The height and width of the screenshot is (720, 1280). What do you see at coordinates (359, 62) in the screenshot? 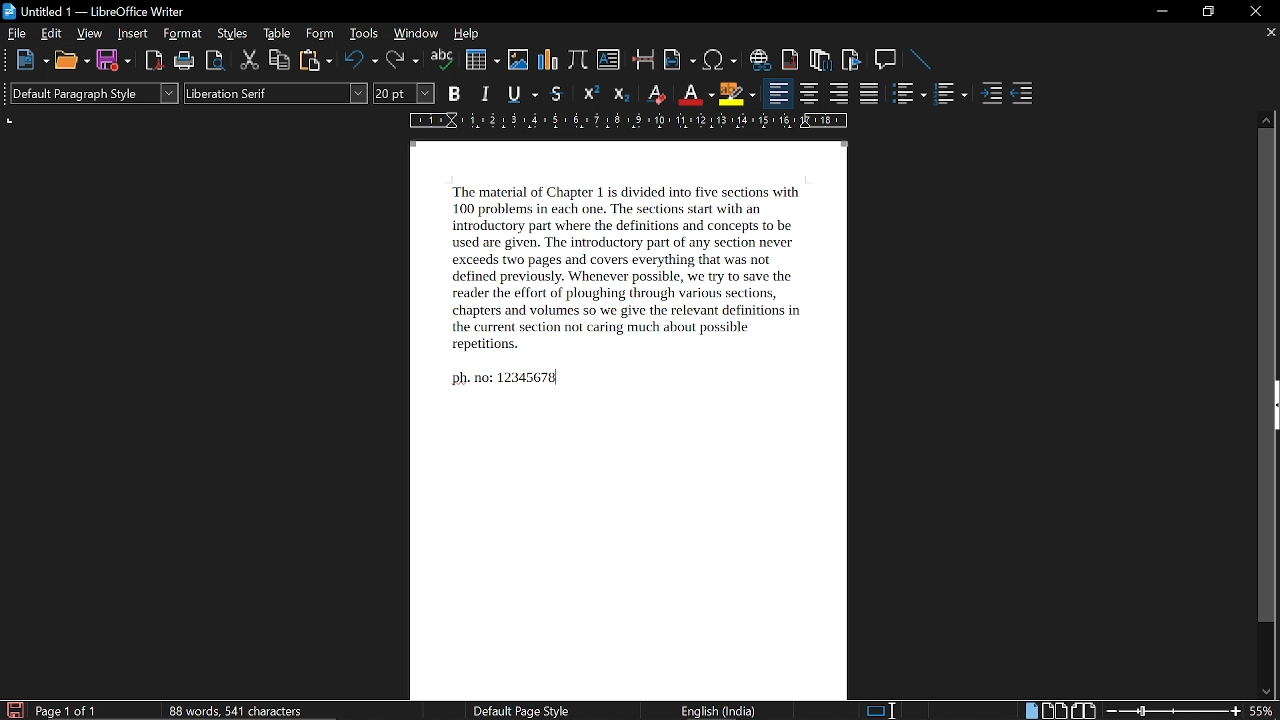
I see `undo` at bounding box center [359, 62].